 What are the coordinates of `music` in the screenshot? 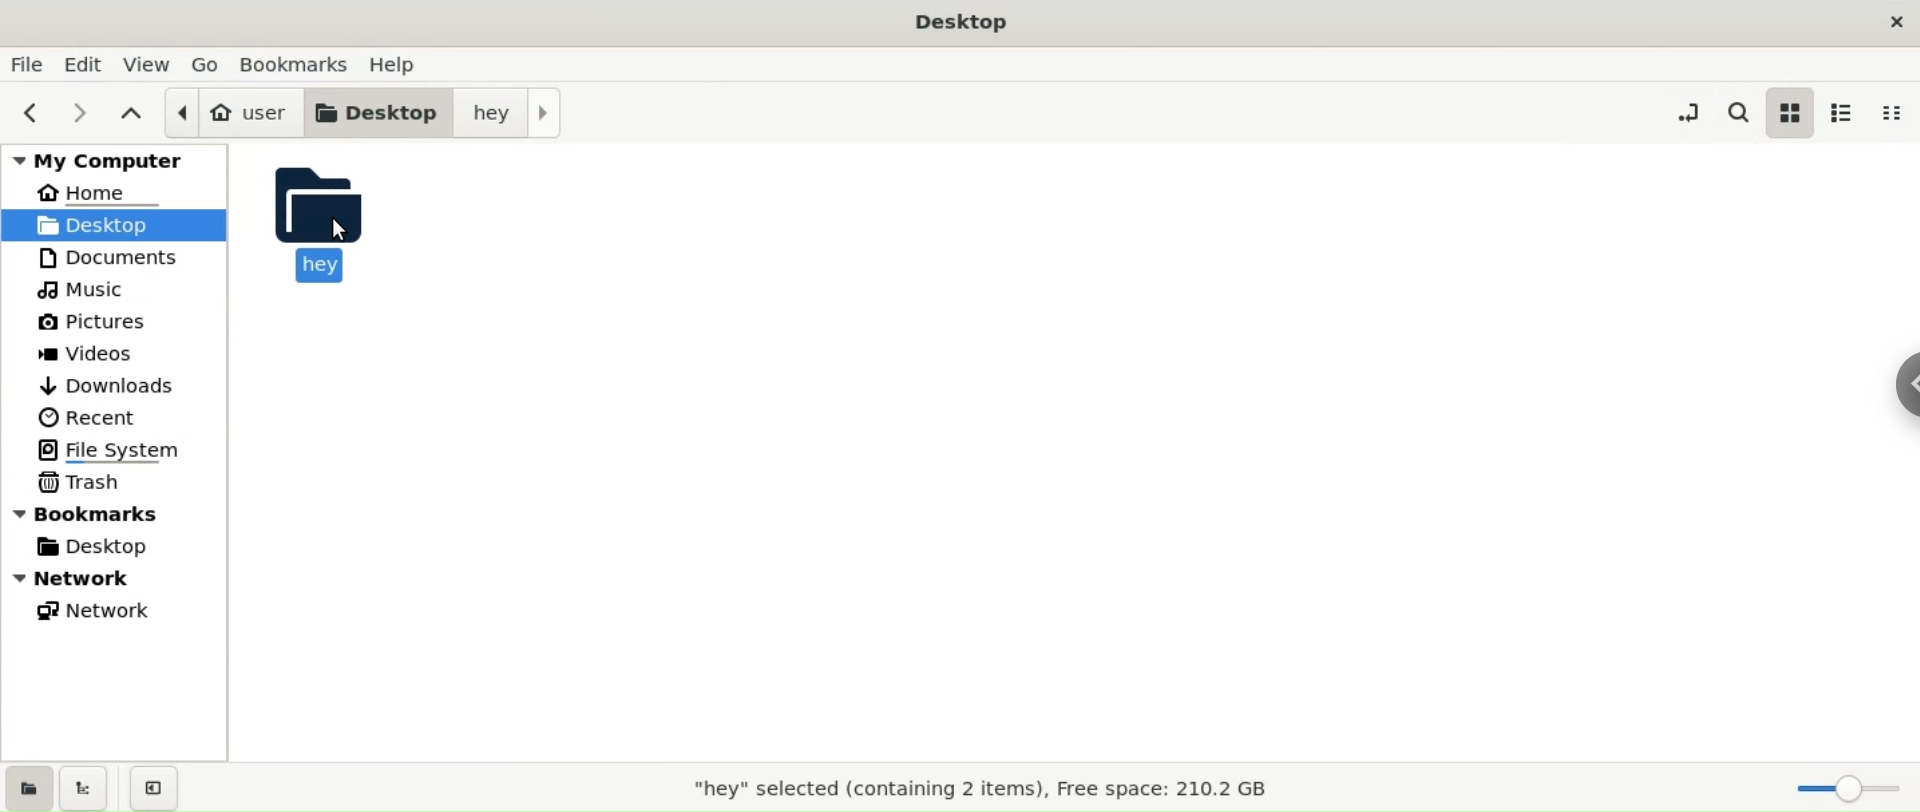 It's located at (82, 288).